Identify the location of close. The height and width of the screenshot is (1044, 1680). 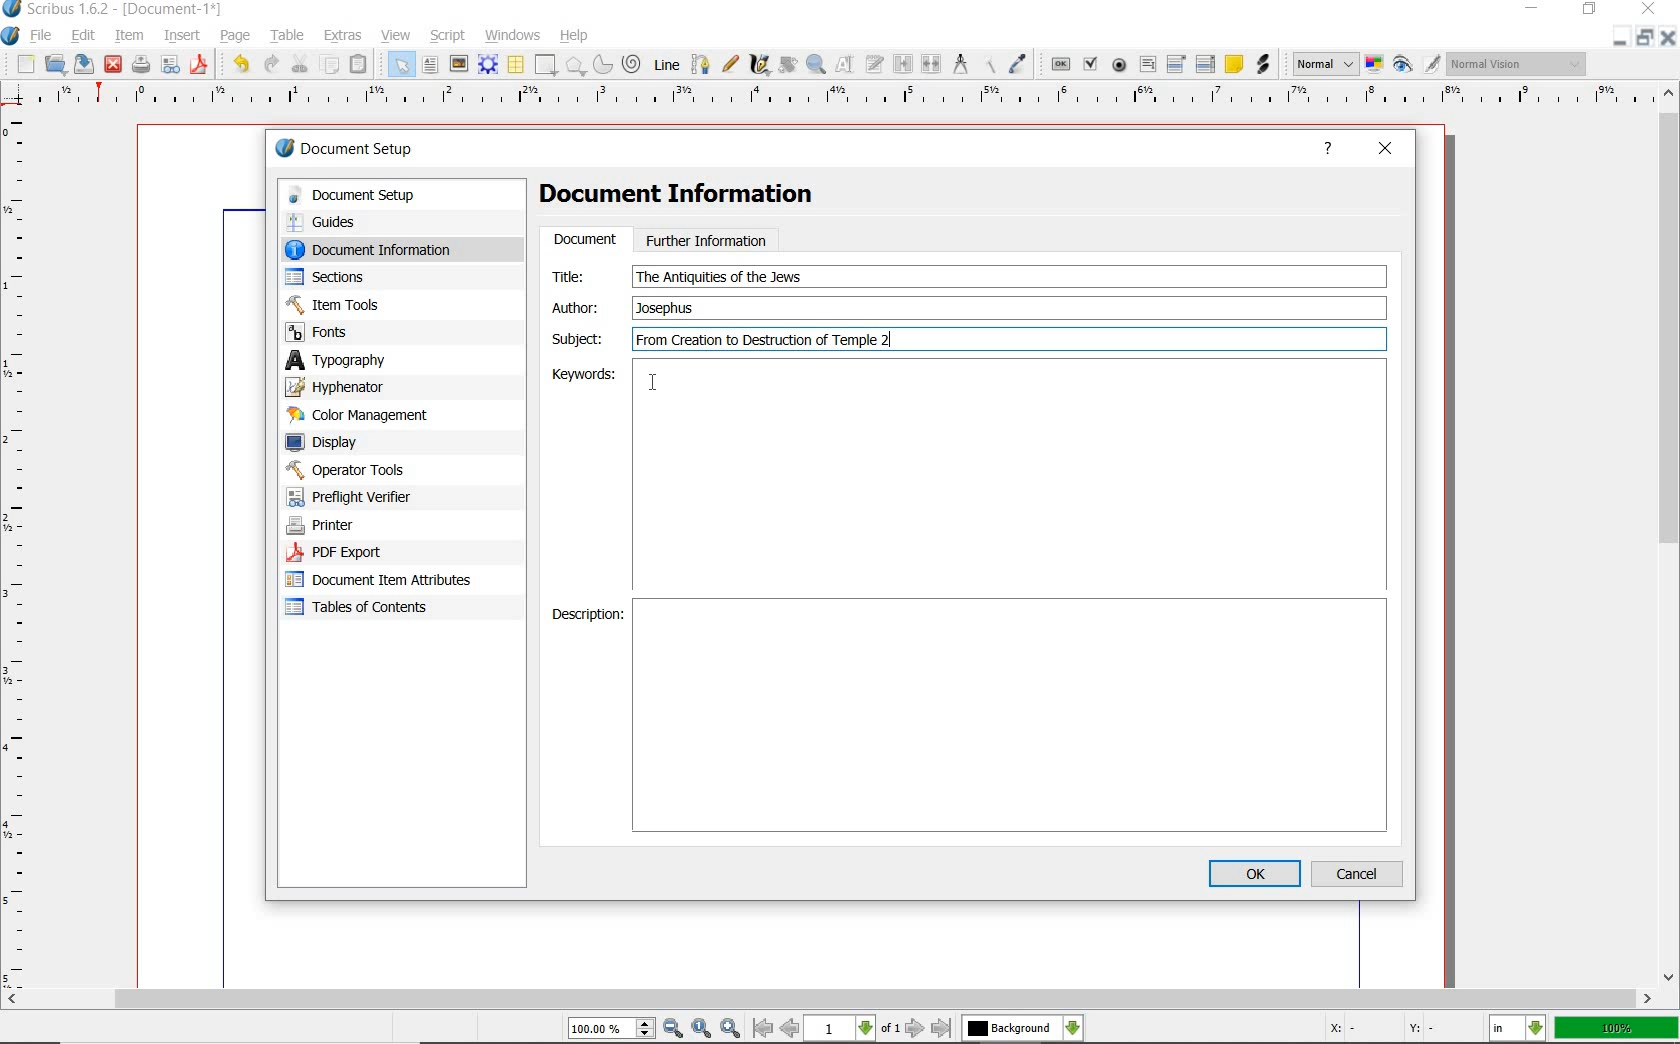
(1386, 150).